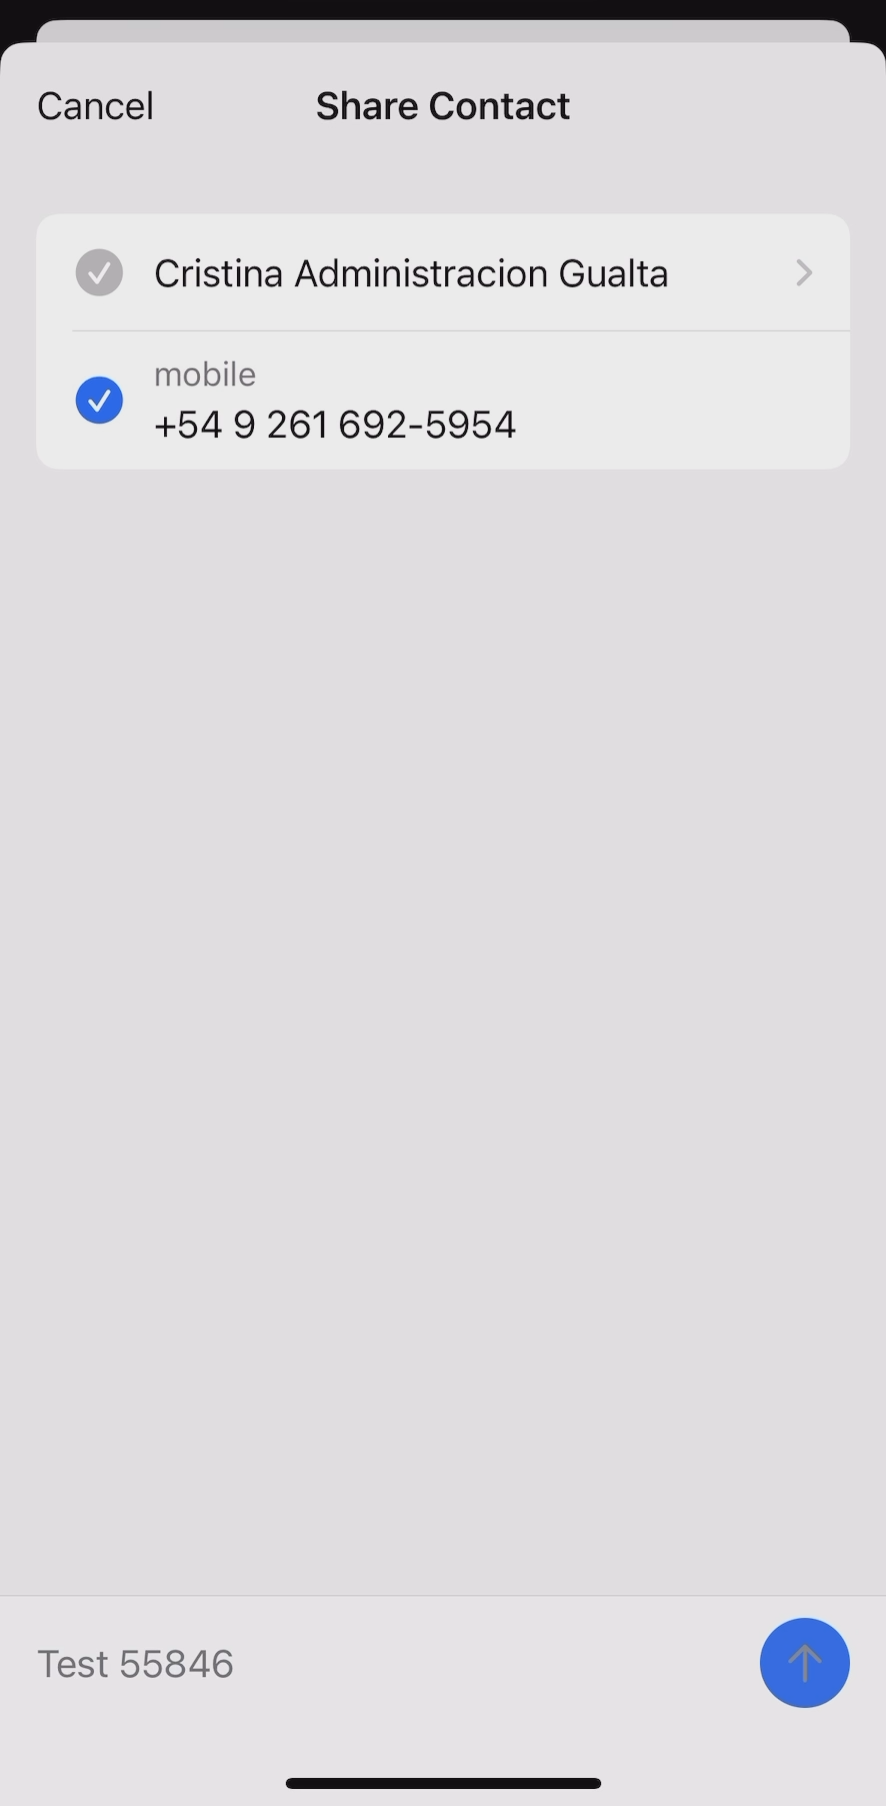  Describe the element at coordinates (137, 1669) in the screenshot. I see `Test 55846` at that location.